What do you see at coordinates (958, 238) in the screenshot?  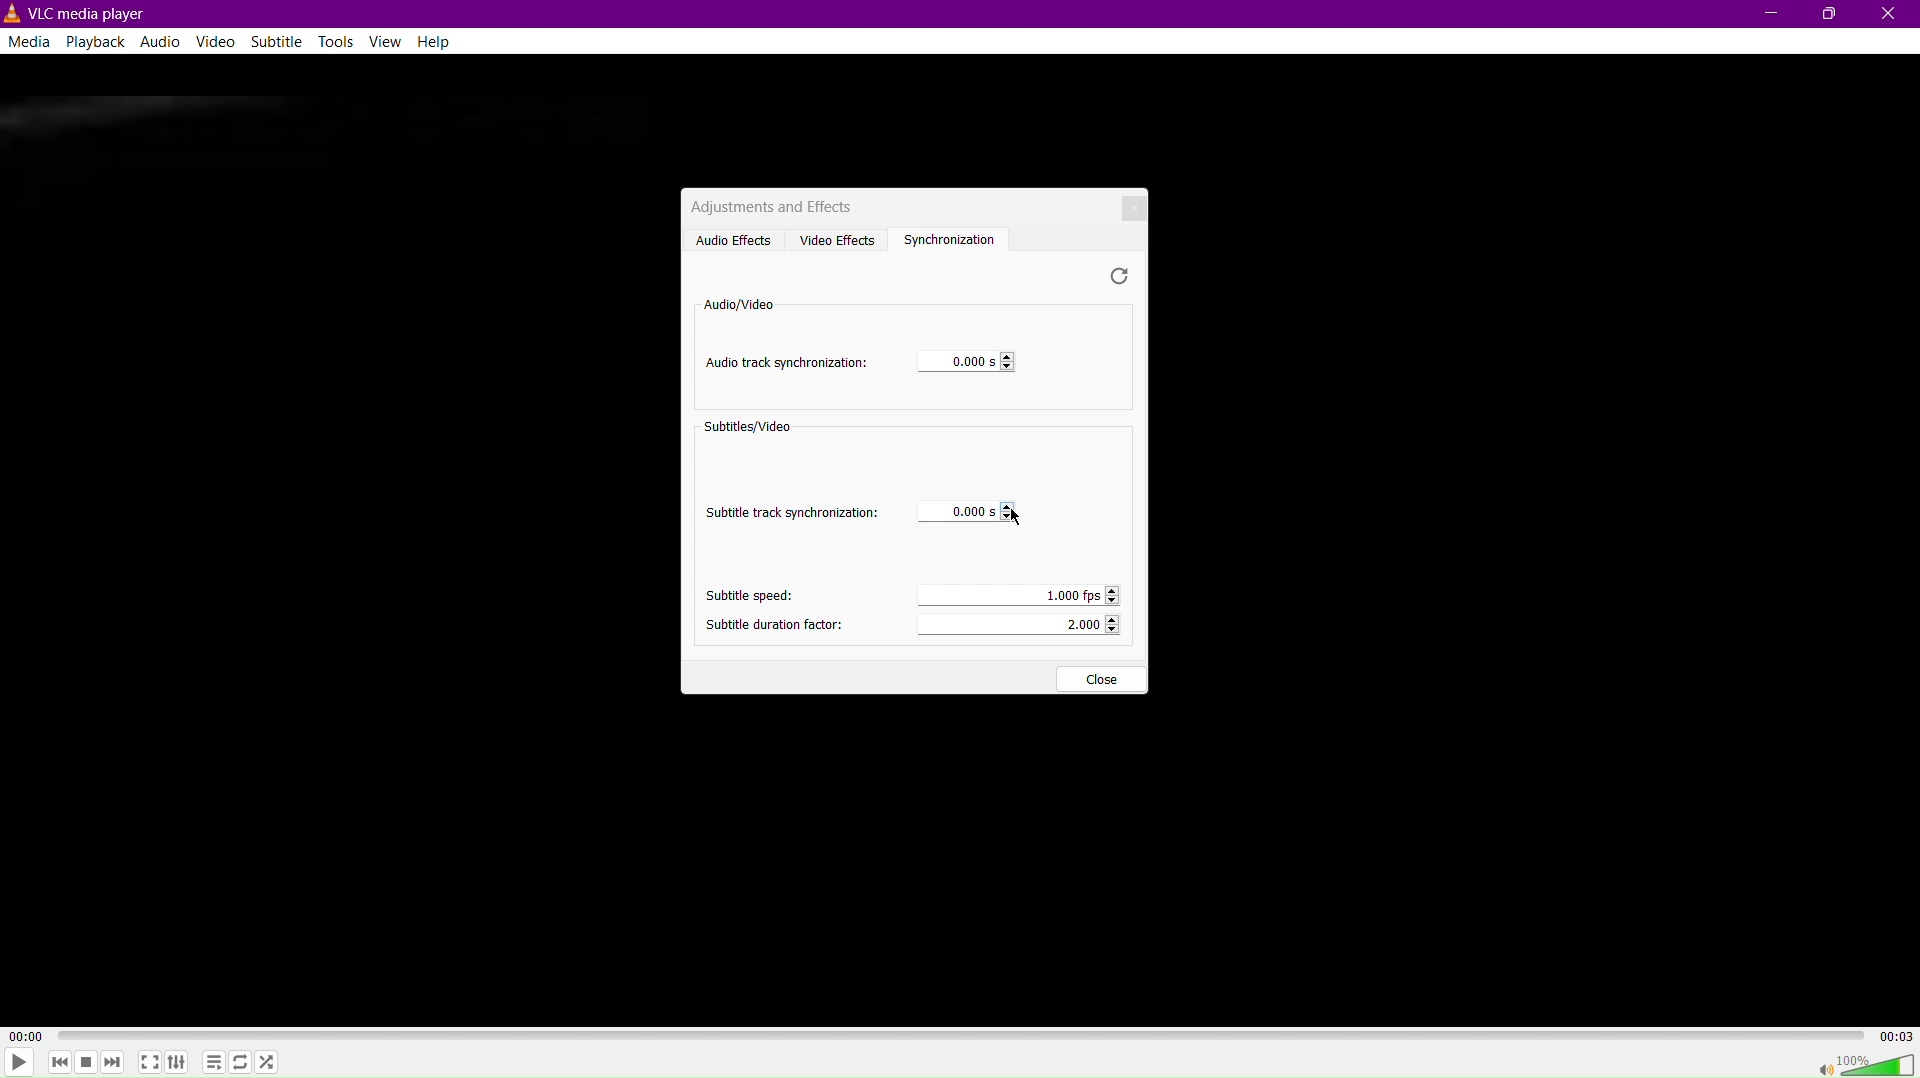 I see `Synchronization` at bounding box center [958, 238].